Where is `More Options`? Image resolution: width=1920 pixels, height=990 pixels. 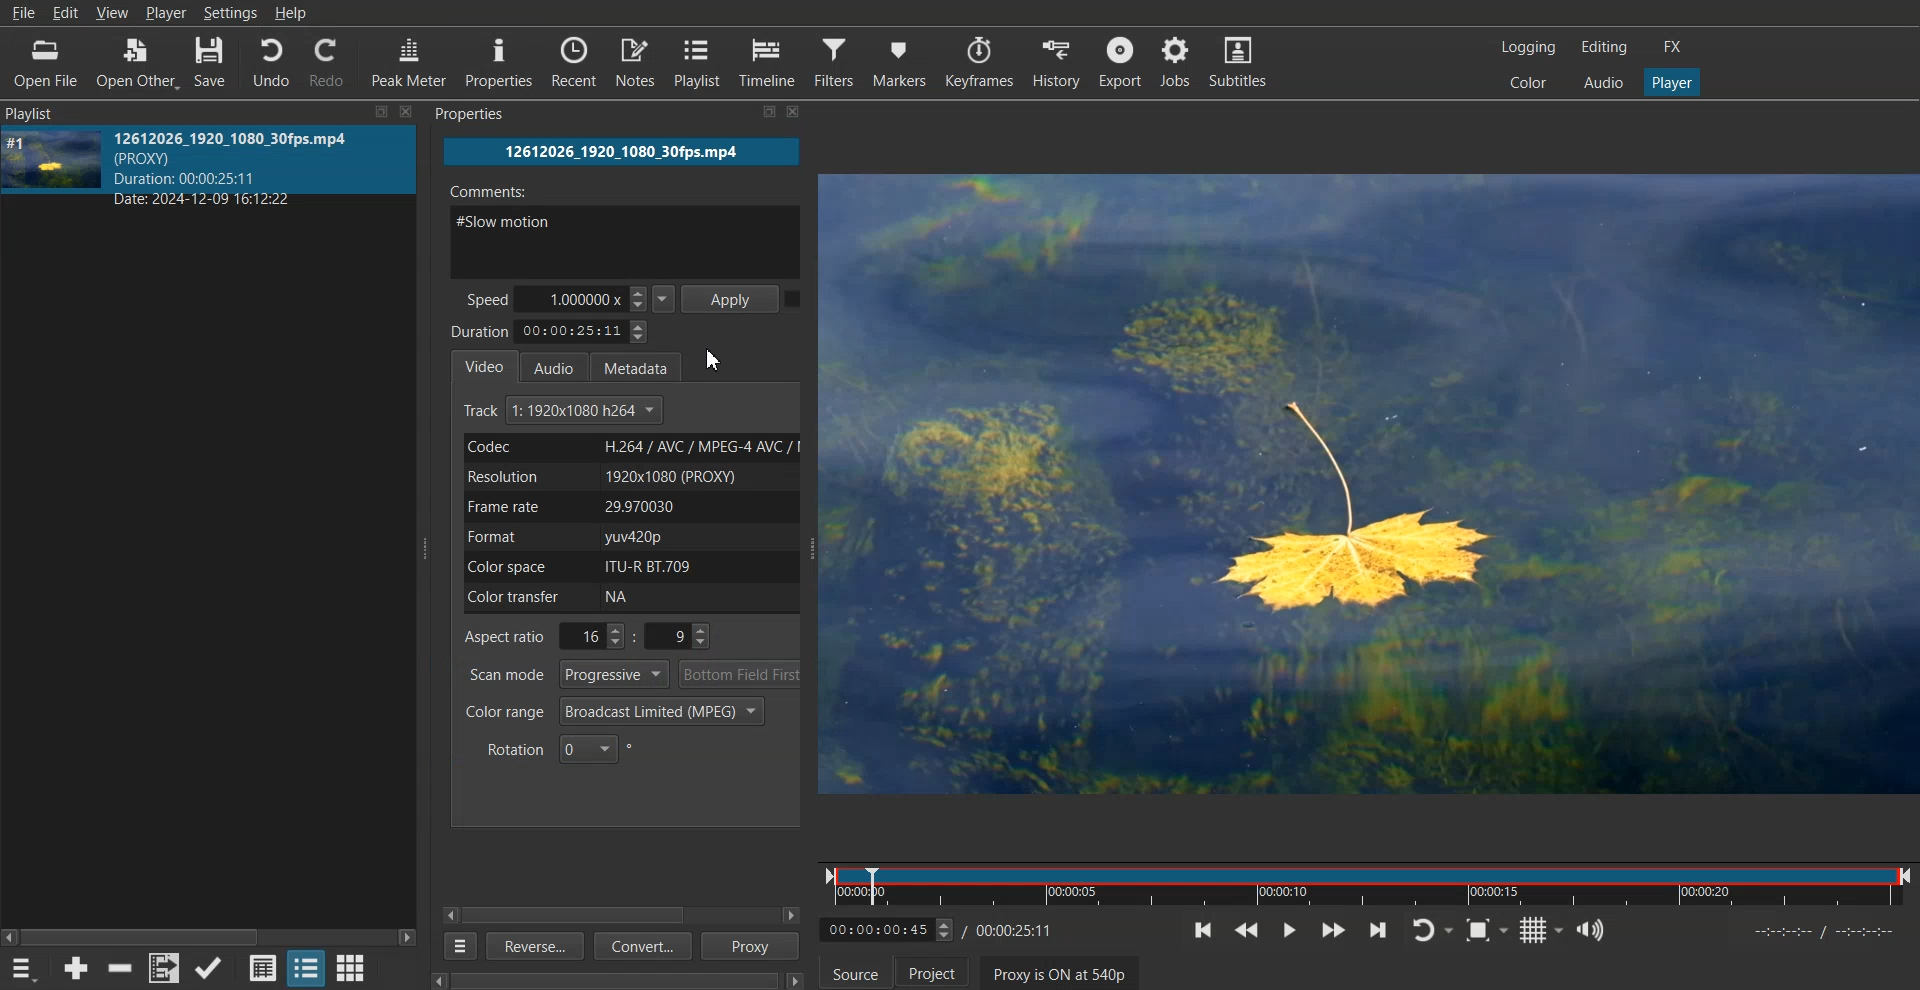 More Options is located at coordinates (456, 946).